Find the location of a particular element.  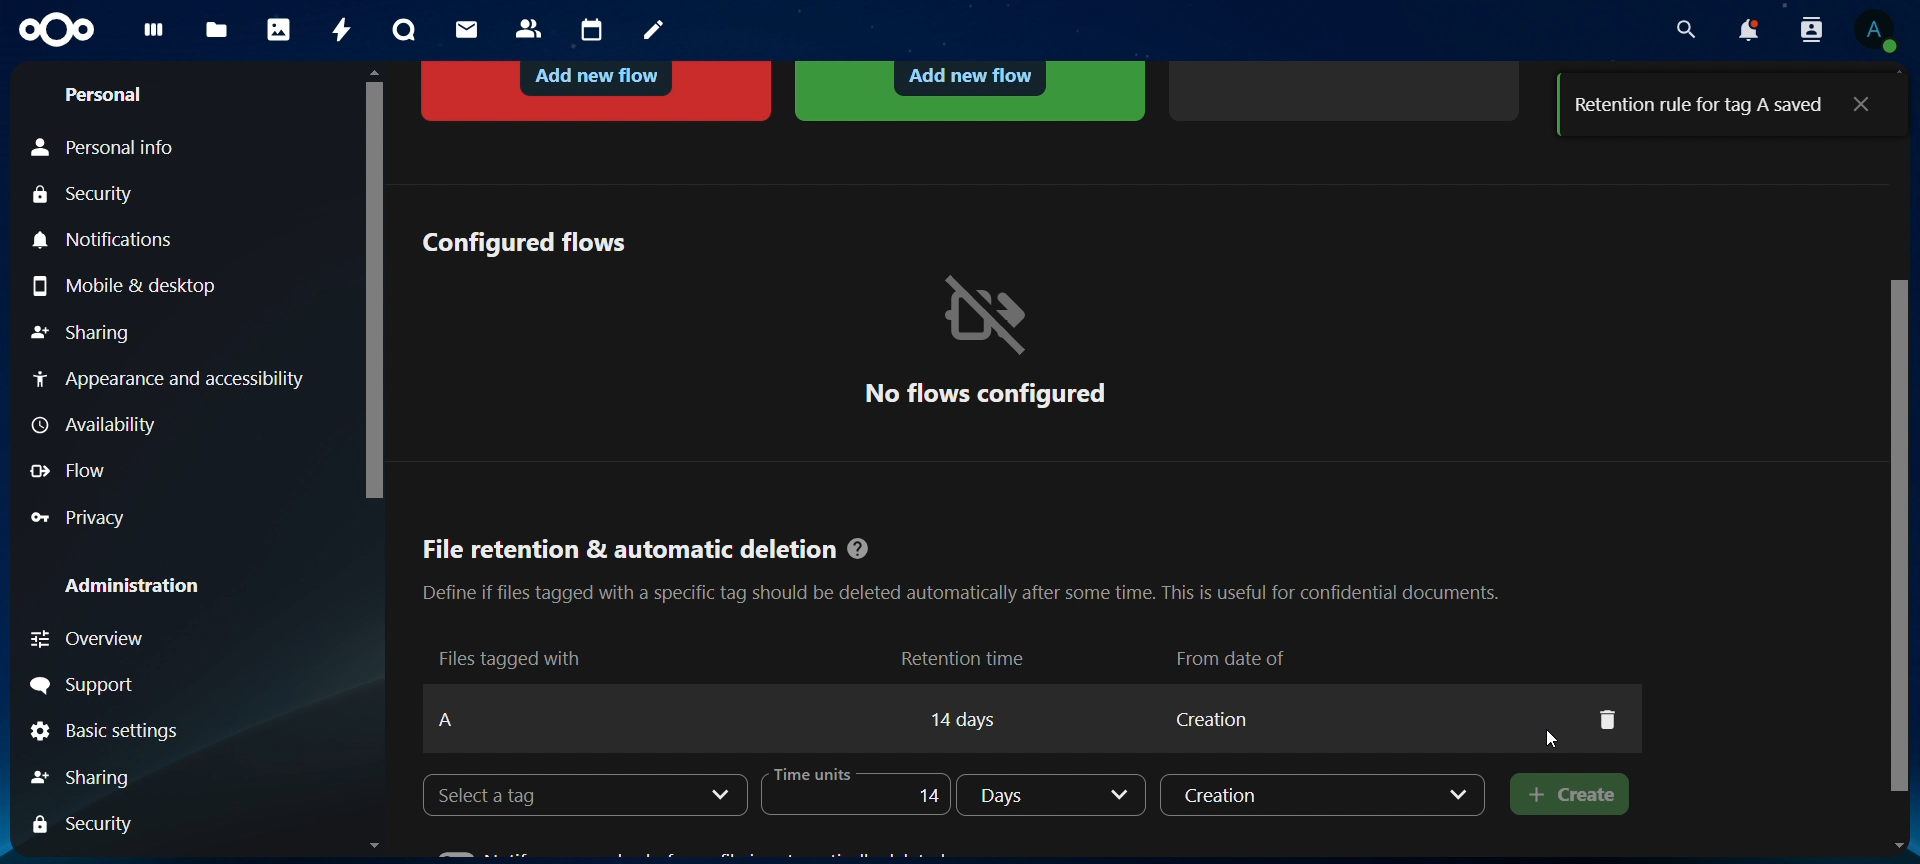

contacts is located at coordinates (530, 30).